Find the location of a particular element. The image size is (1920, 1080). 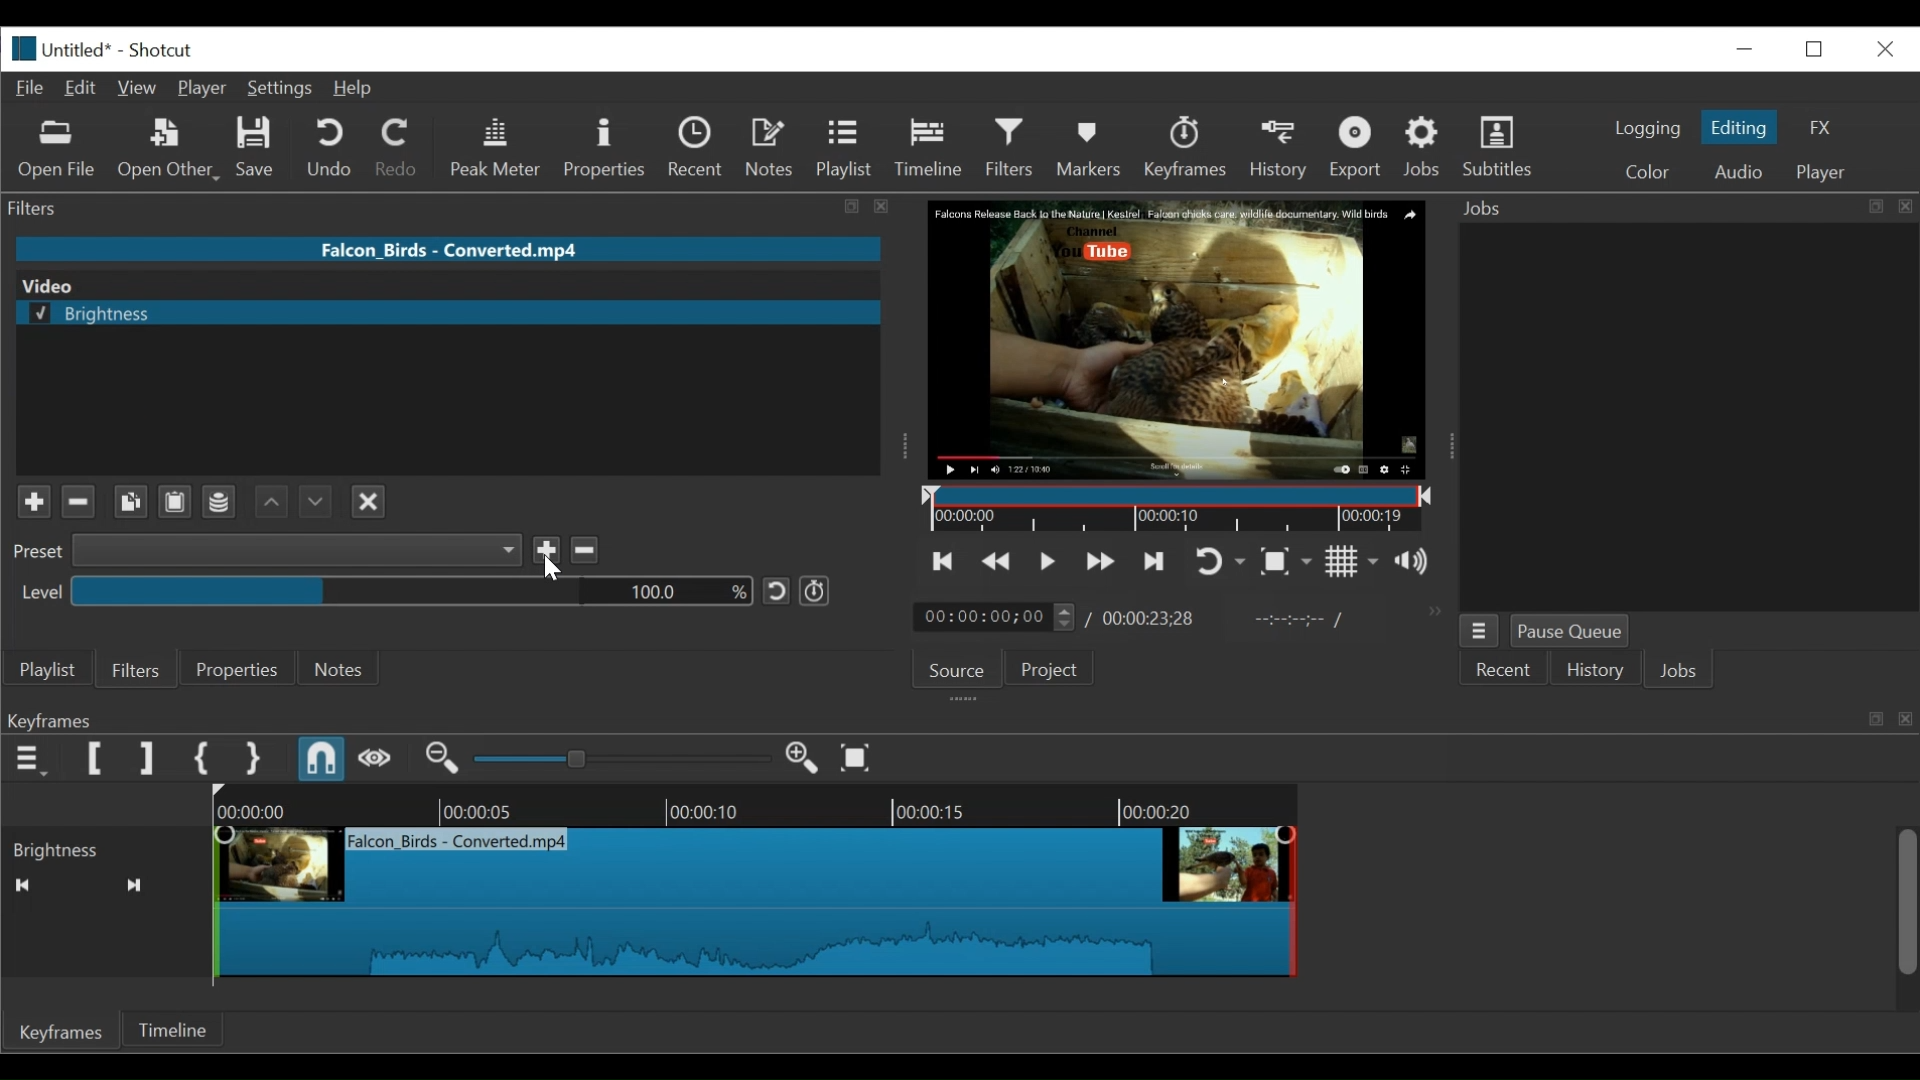

Clipboard is located at coordinates (173, 503).